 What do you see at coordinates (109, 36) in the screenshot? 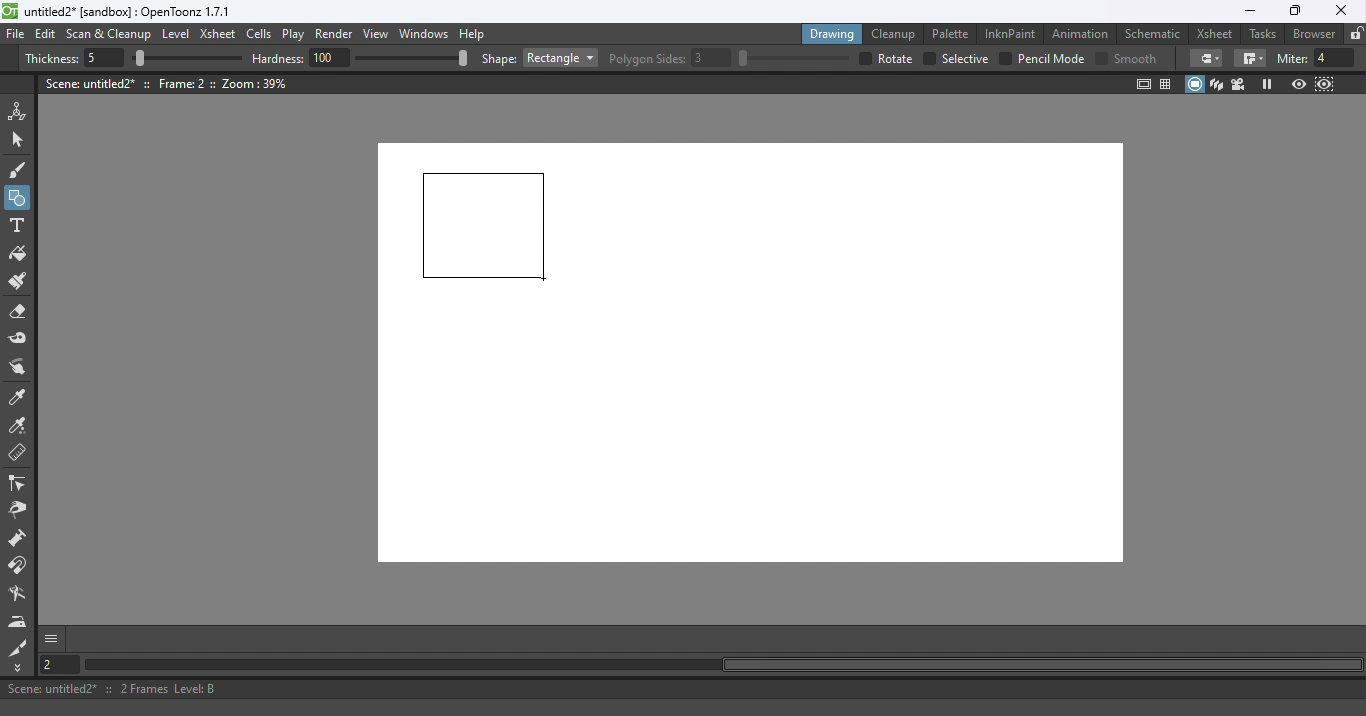
I see `Scan & Cleanup` at bounding box center [109, 36].